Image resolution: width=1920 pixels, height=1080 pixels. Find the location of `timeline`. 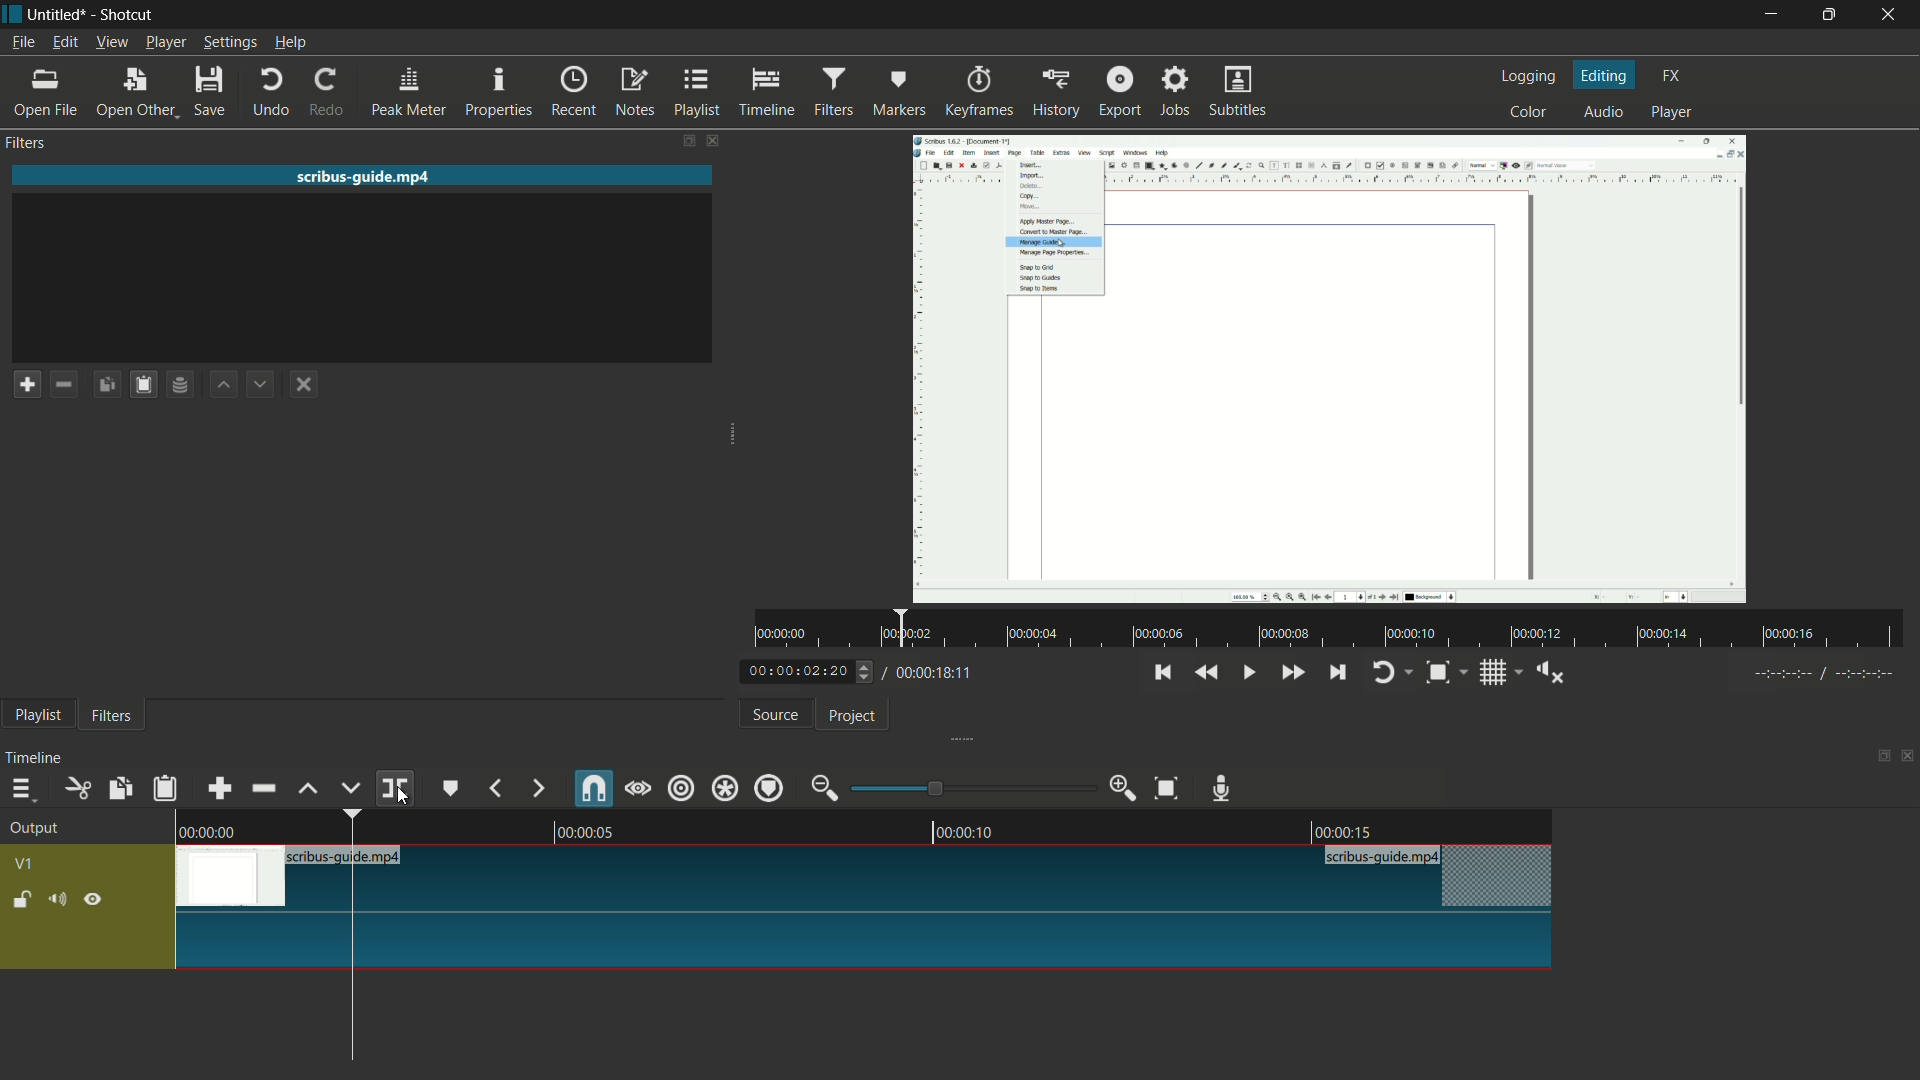

timeline is located at coordinates (34, 758).